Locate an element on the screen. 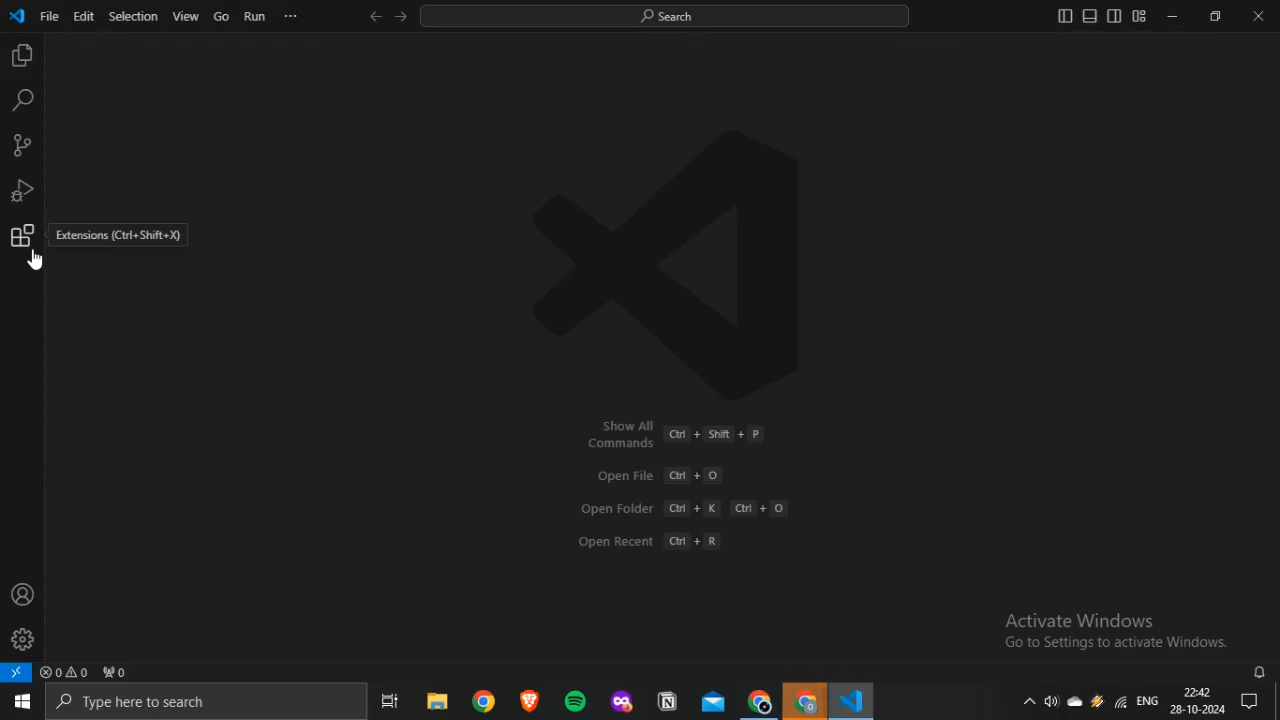 Image resolution: width=1280 pixels, height=720 pixels. 22:42 is located at coordinates (1196, 690).